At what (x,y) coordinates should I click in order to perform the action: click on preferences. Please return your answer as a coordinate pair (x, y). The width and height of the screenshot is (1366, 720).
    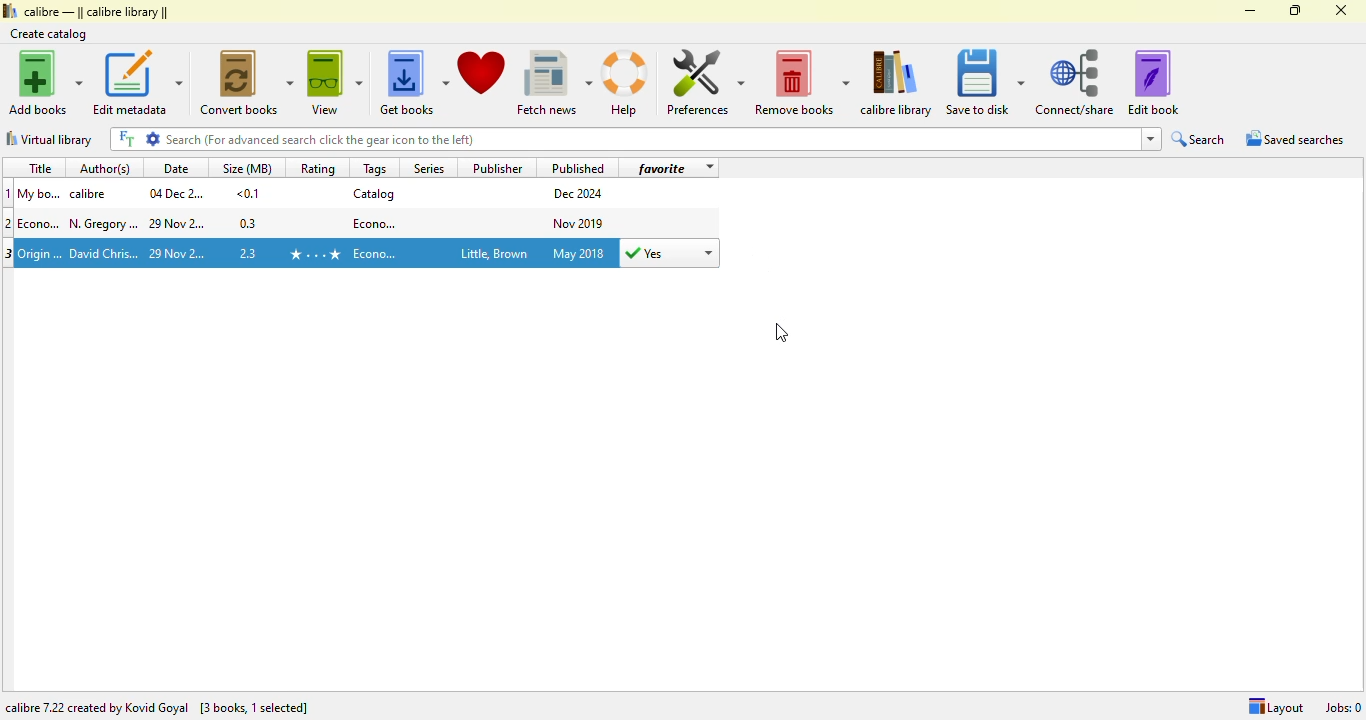
    Looking at the image, I should click on (704, 82).